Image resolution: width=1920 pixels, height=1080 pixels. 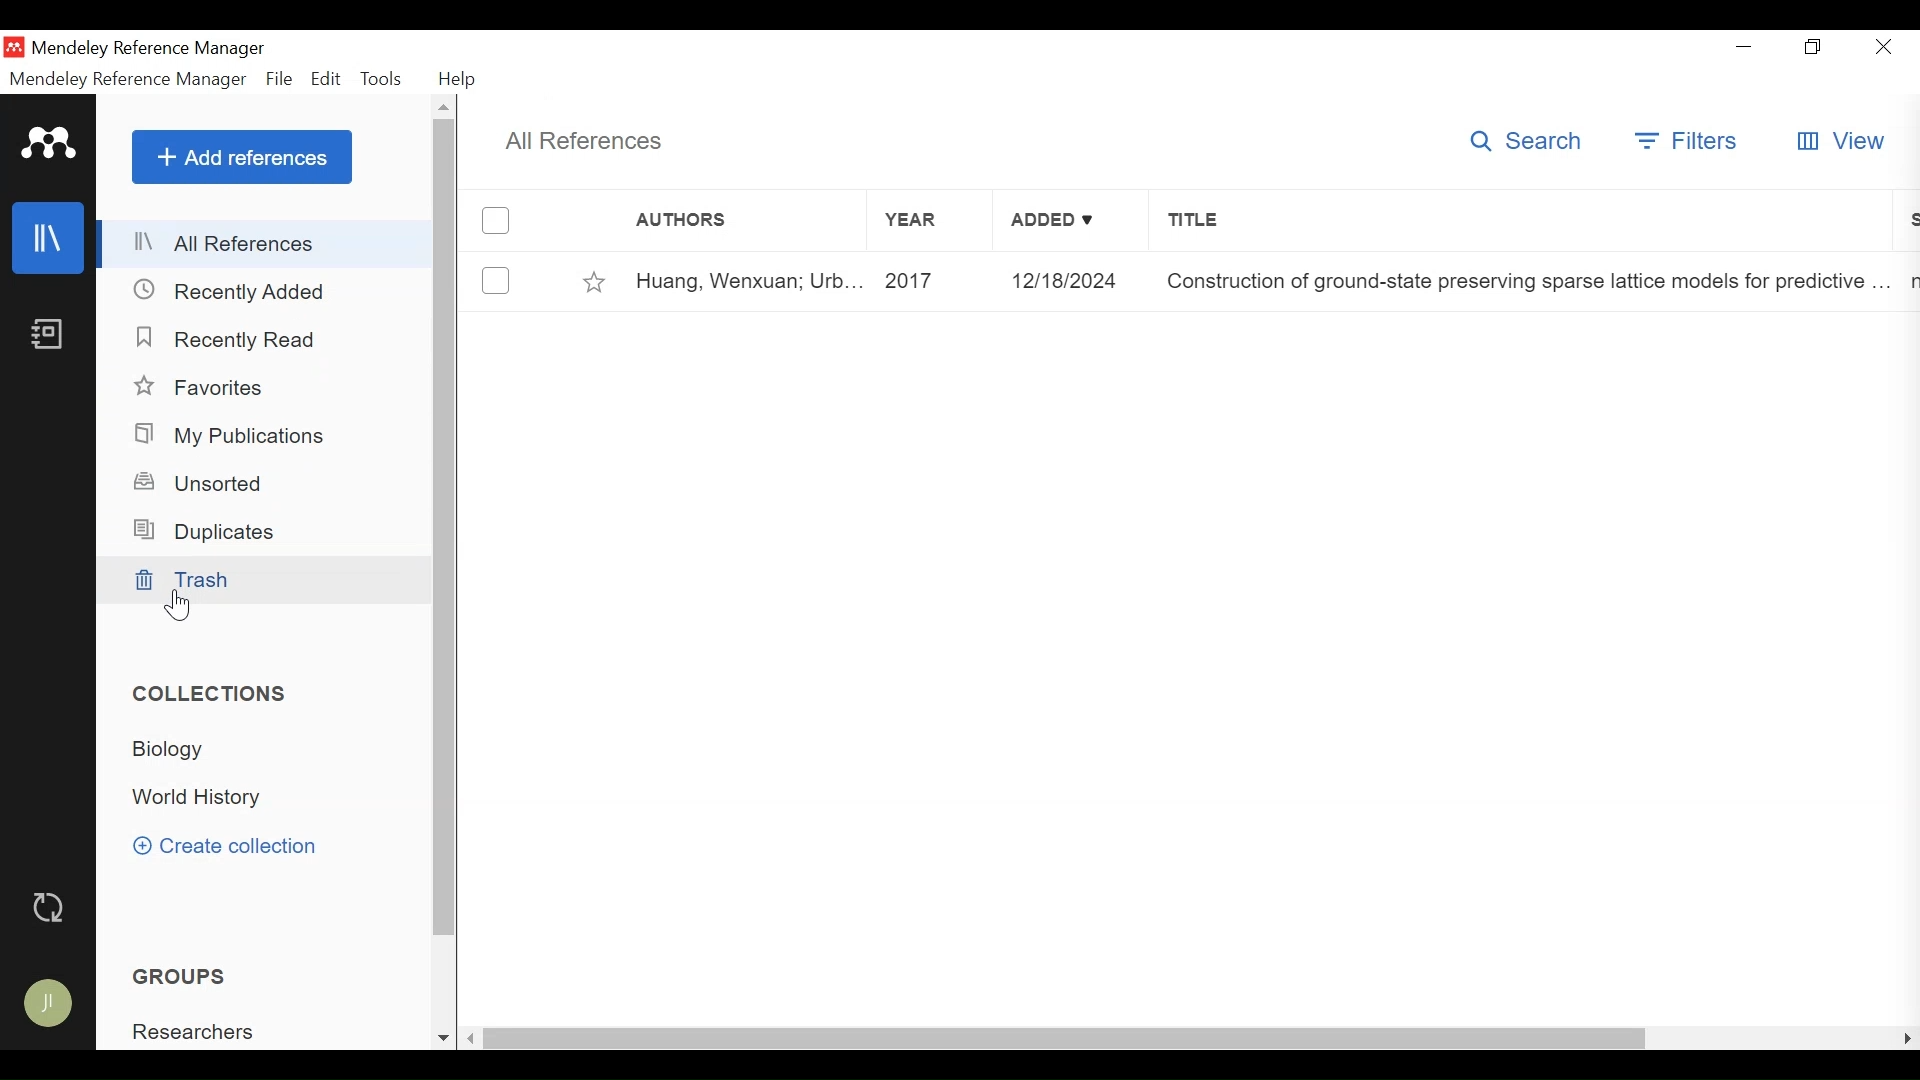 What do you see at coordinates (591, 141) in the screenshot?
I see `All References` at bounding box center [591, 141].